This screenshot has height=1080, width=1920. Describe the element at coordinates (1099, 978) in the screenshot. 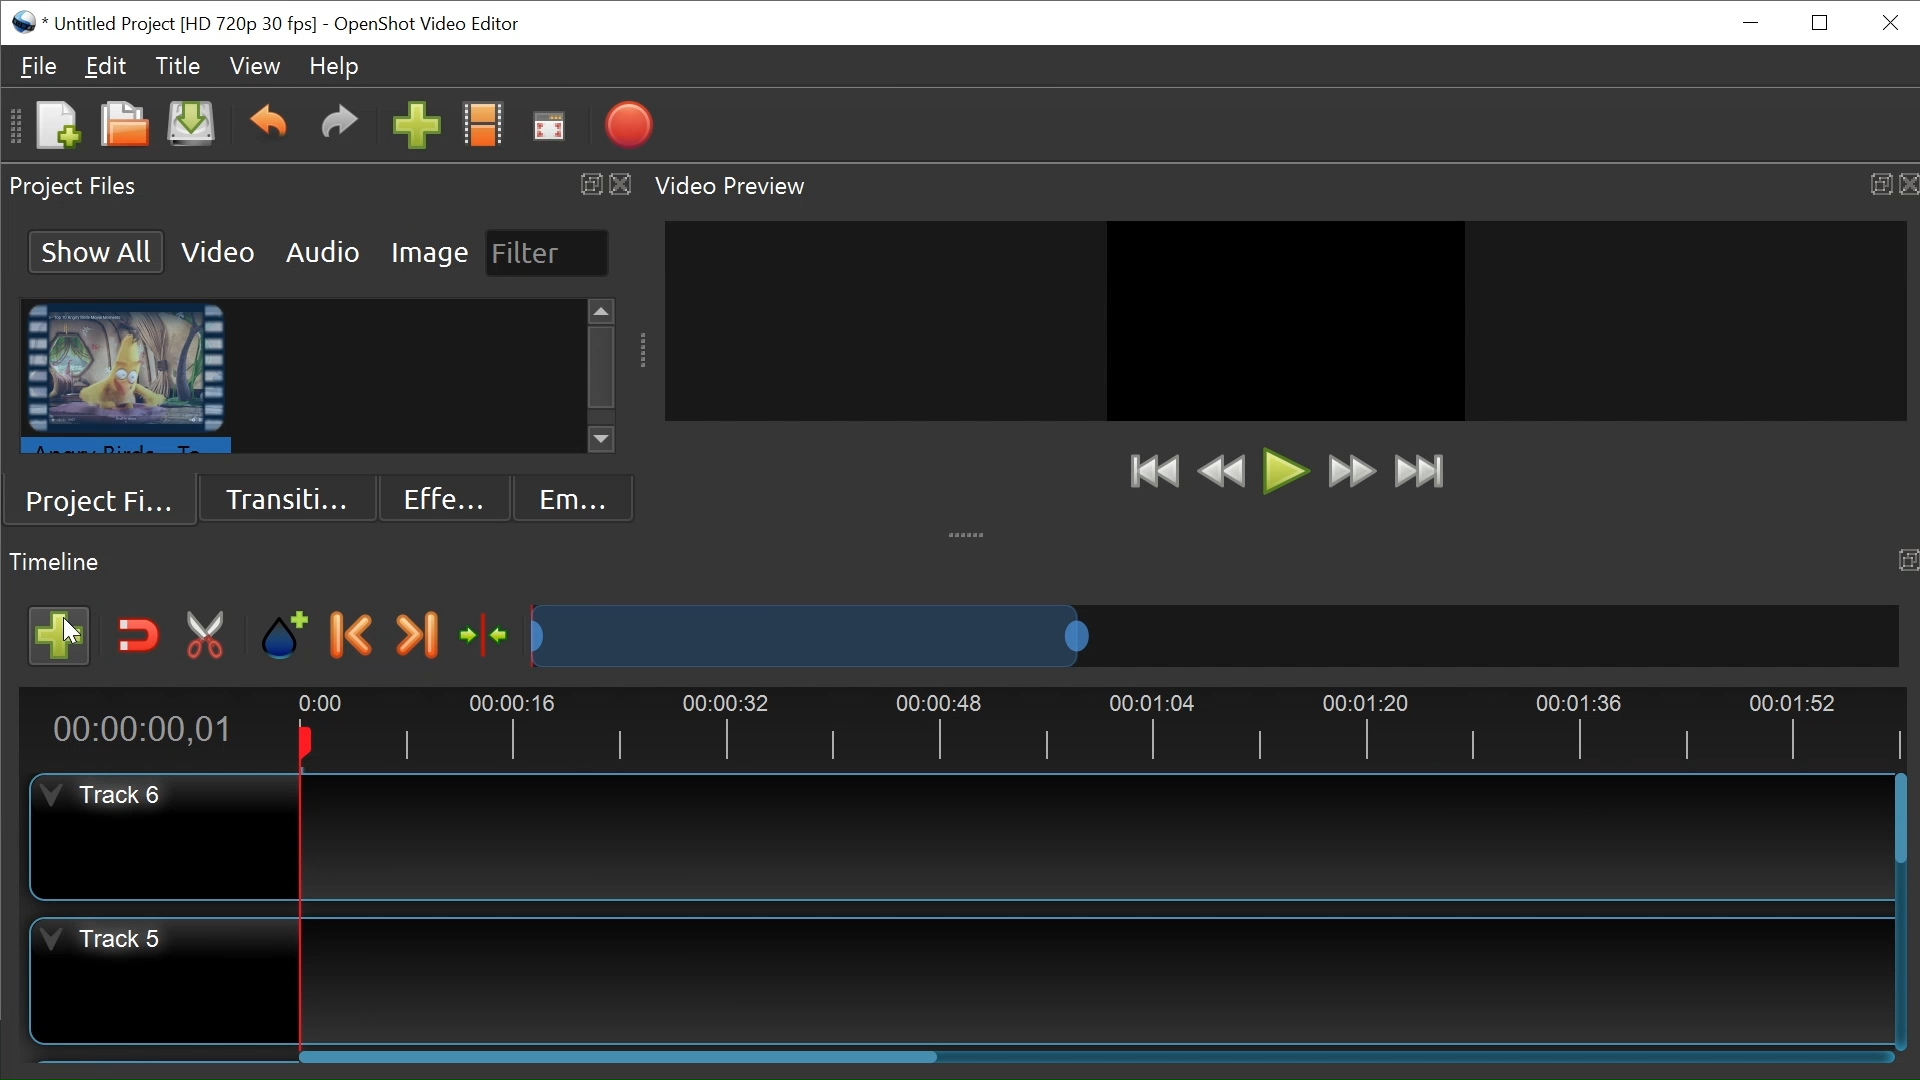

I see `Track Panel` at that location.